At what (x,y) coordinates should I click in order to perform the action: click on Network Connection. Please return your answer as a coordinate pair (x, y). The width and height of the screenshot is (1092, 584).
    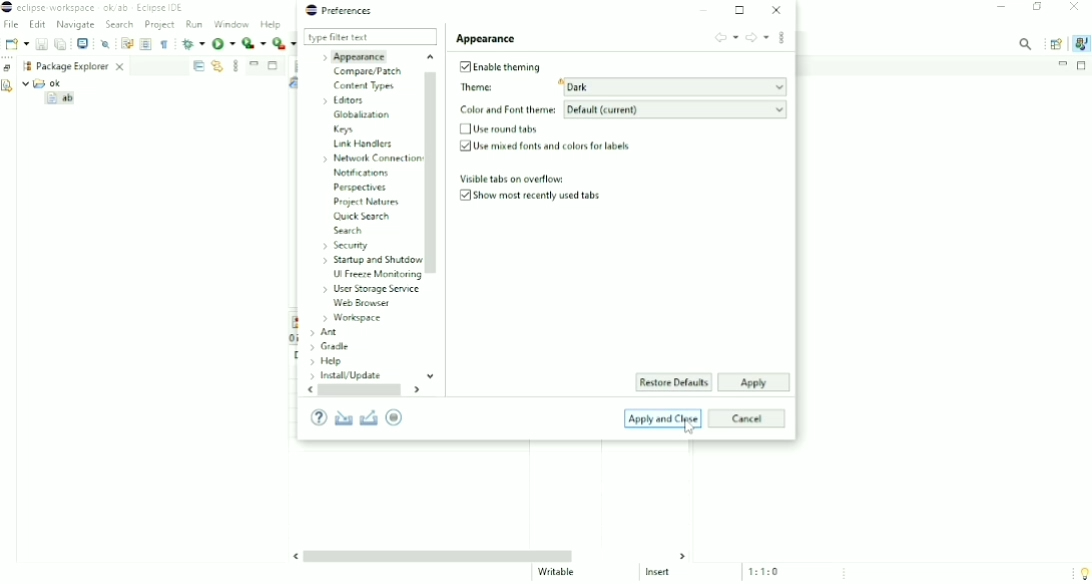
    Looking at the image, I should click on (369, 158).